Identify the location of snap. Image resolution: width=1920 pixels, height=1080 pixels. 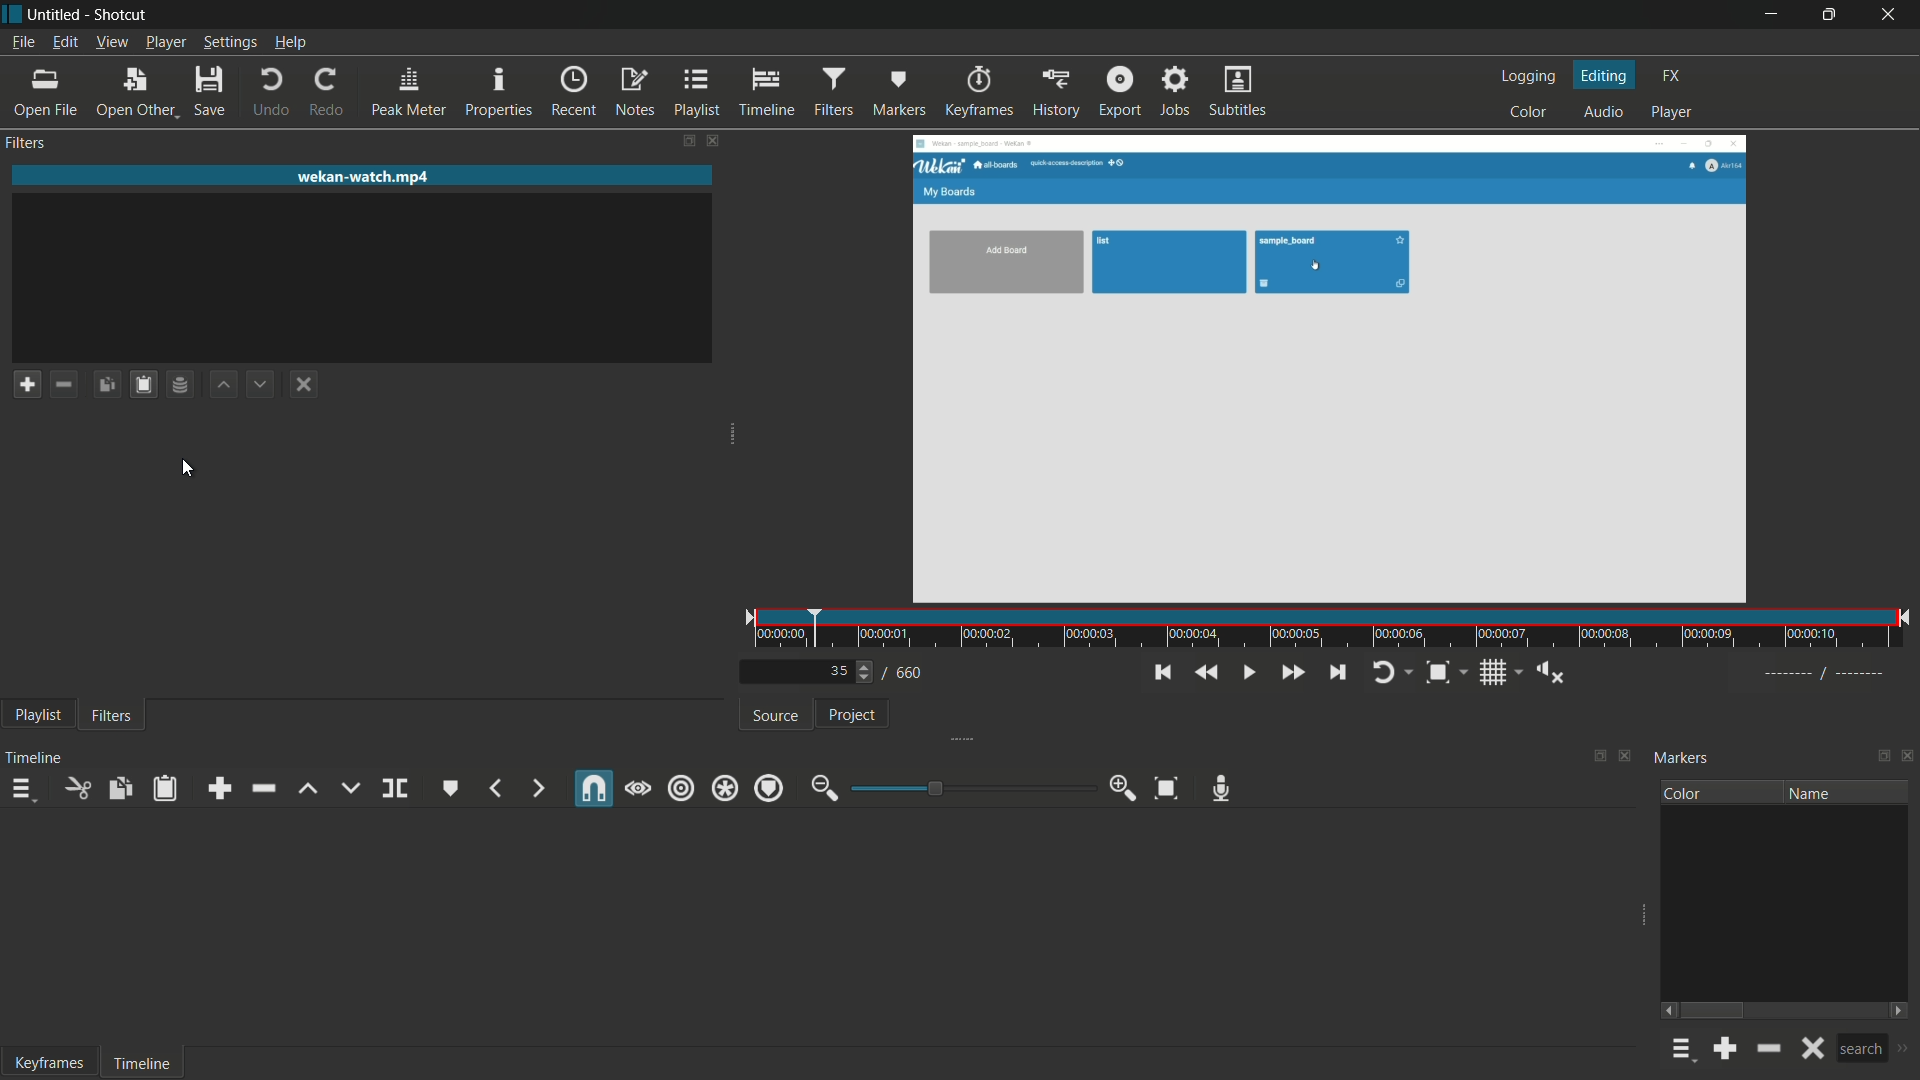
(592, 789).